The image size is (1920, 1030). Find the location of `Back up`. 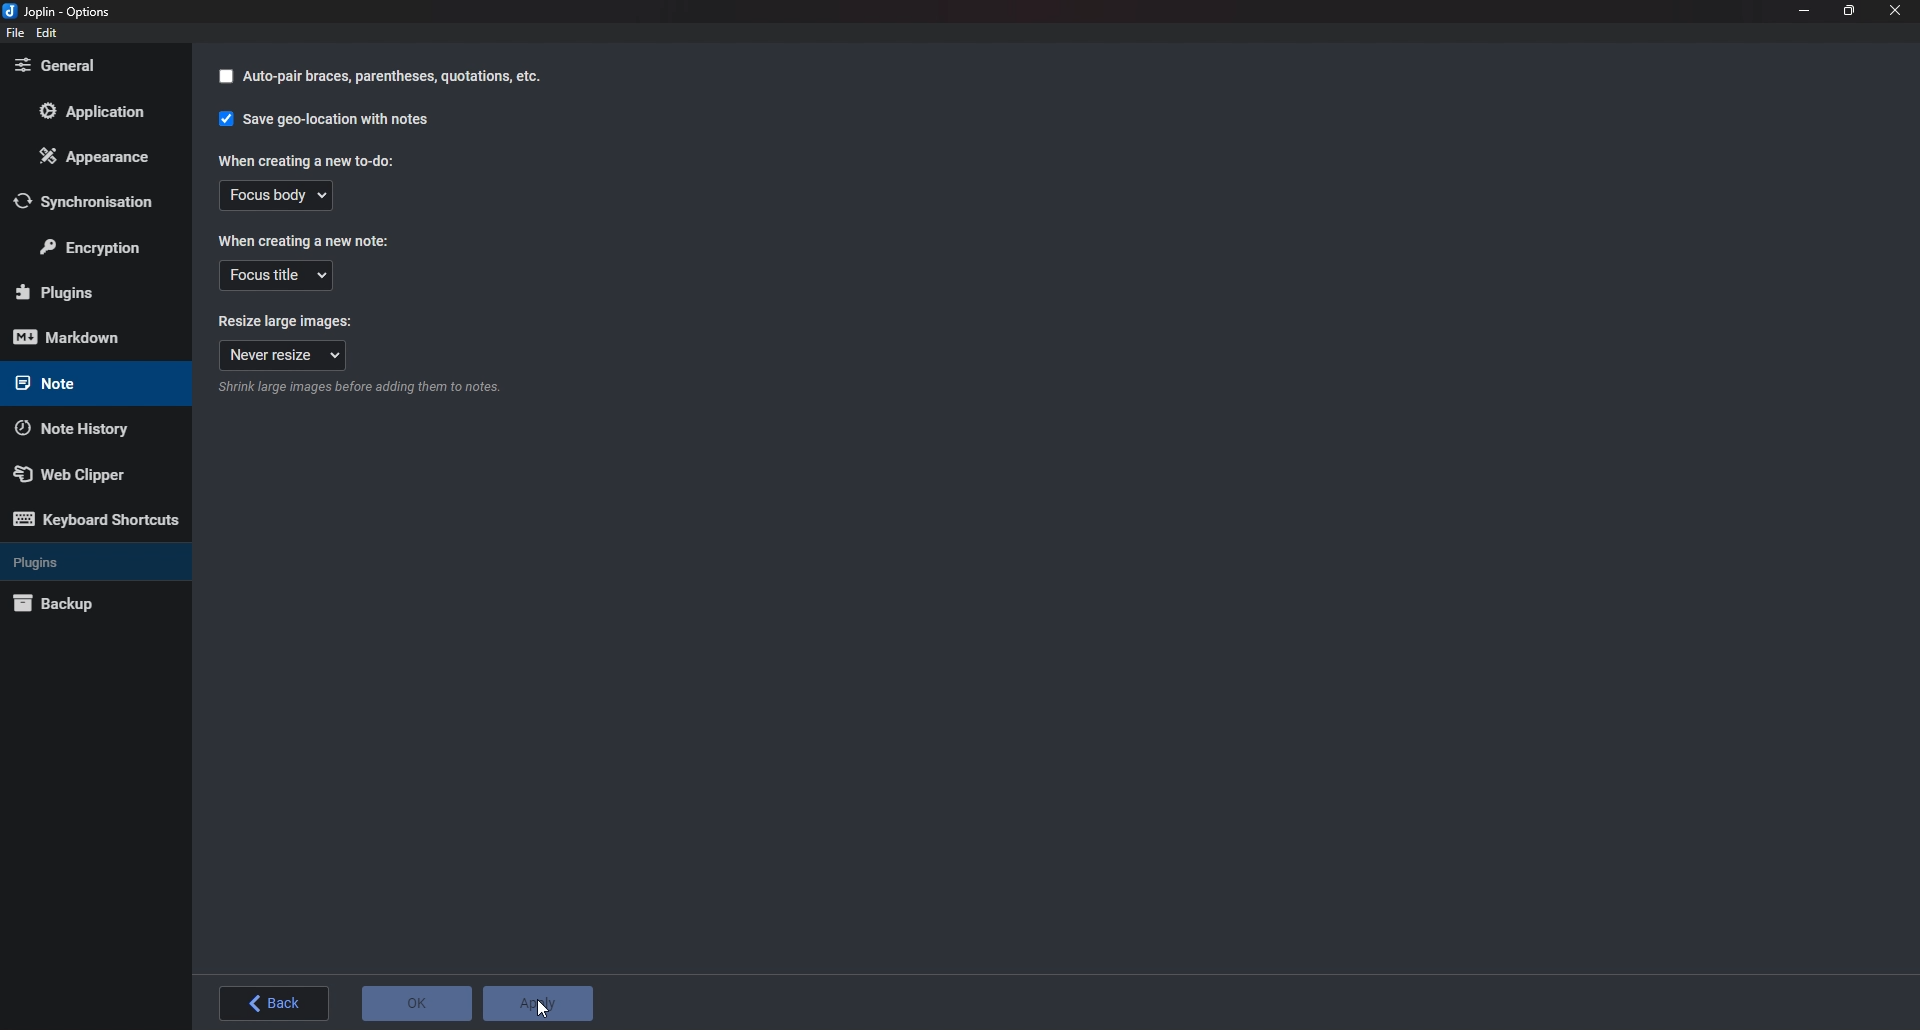

Back up is located at coordinates (92, 604).